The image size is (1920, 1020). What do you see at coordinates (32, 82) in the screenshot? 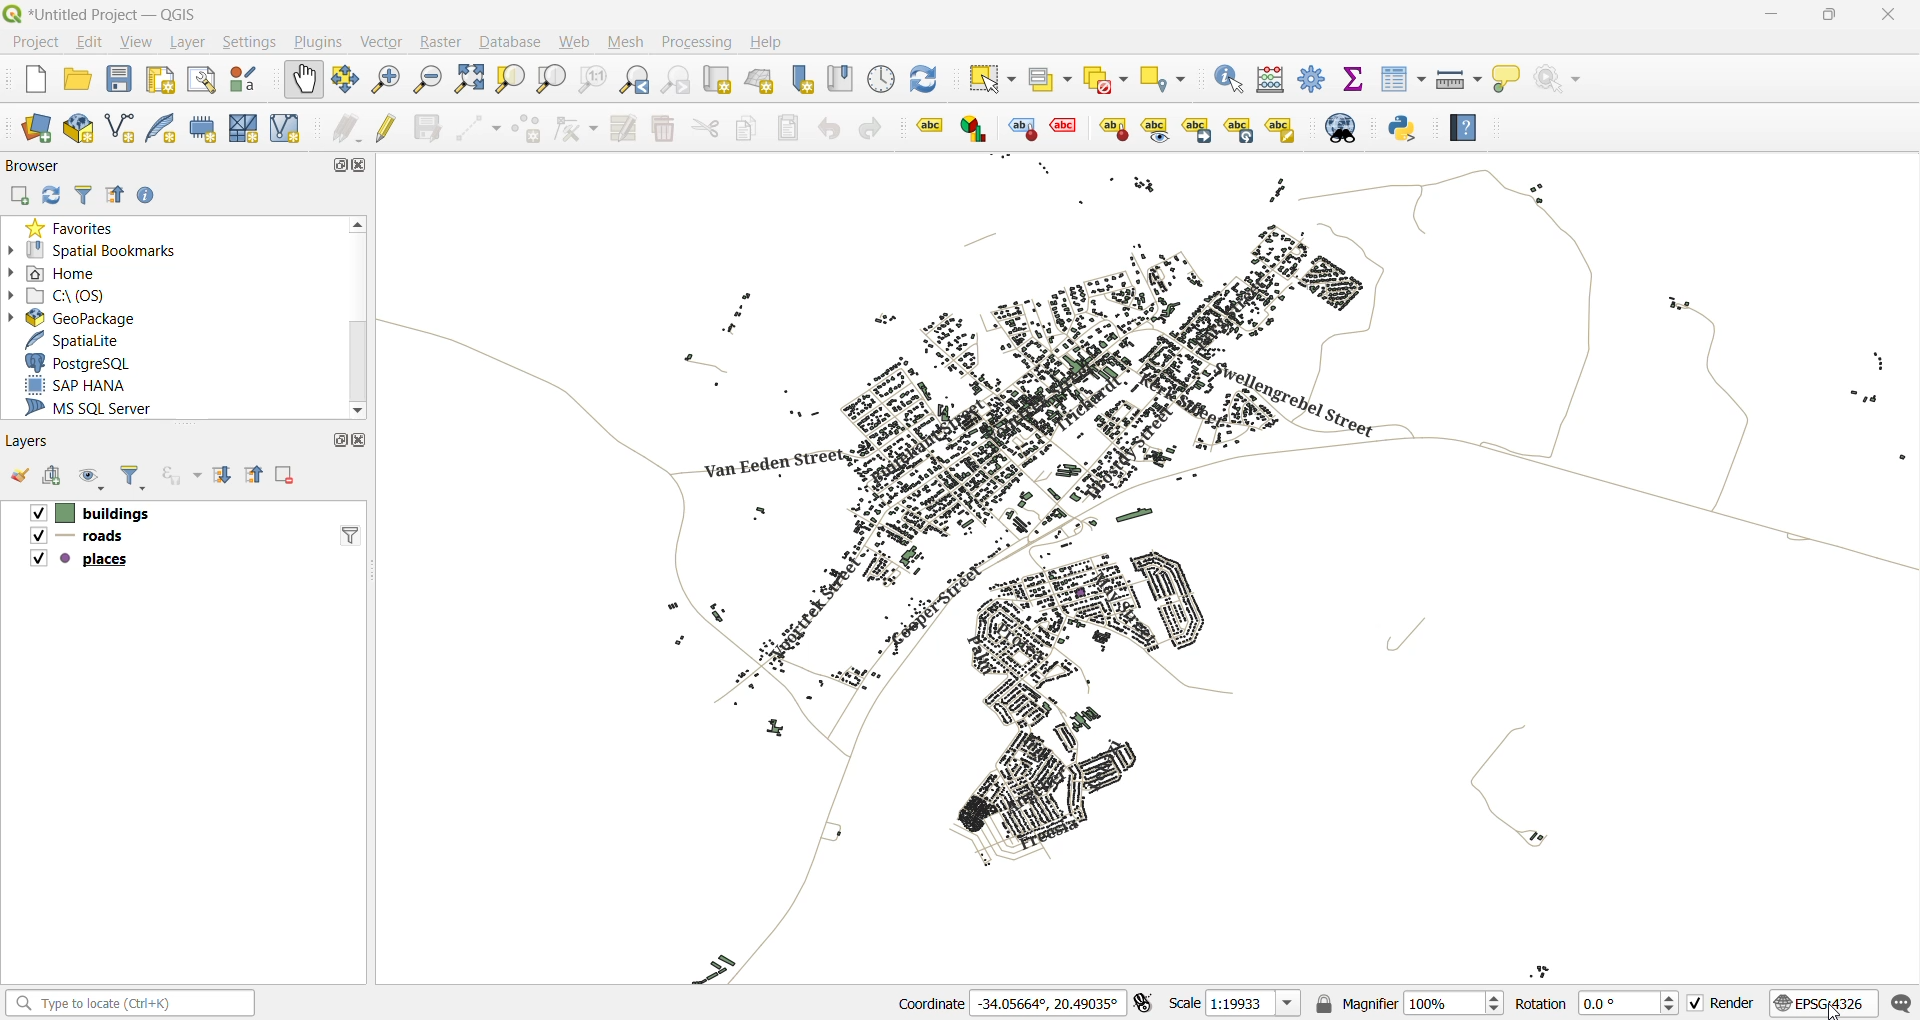
I see `new` at bounding box center [32, 82].